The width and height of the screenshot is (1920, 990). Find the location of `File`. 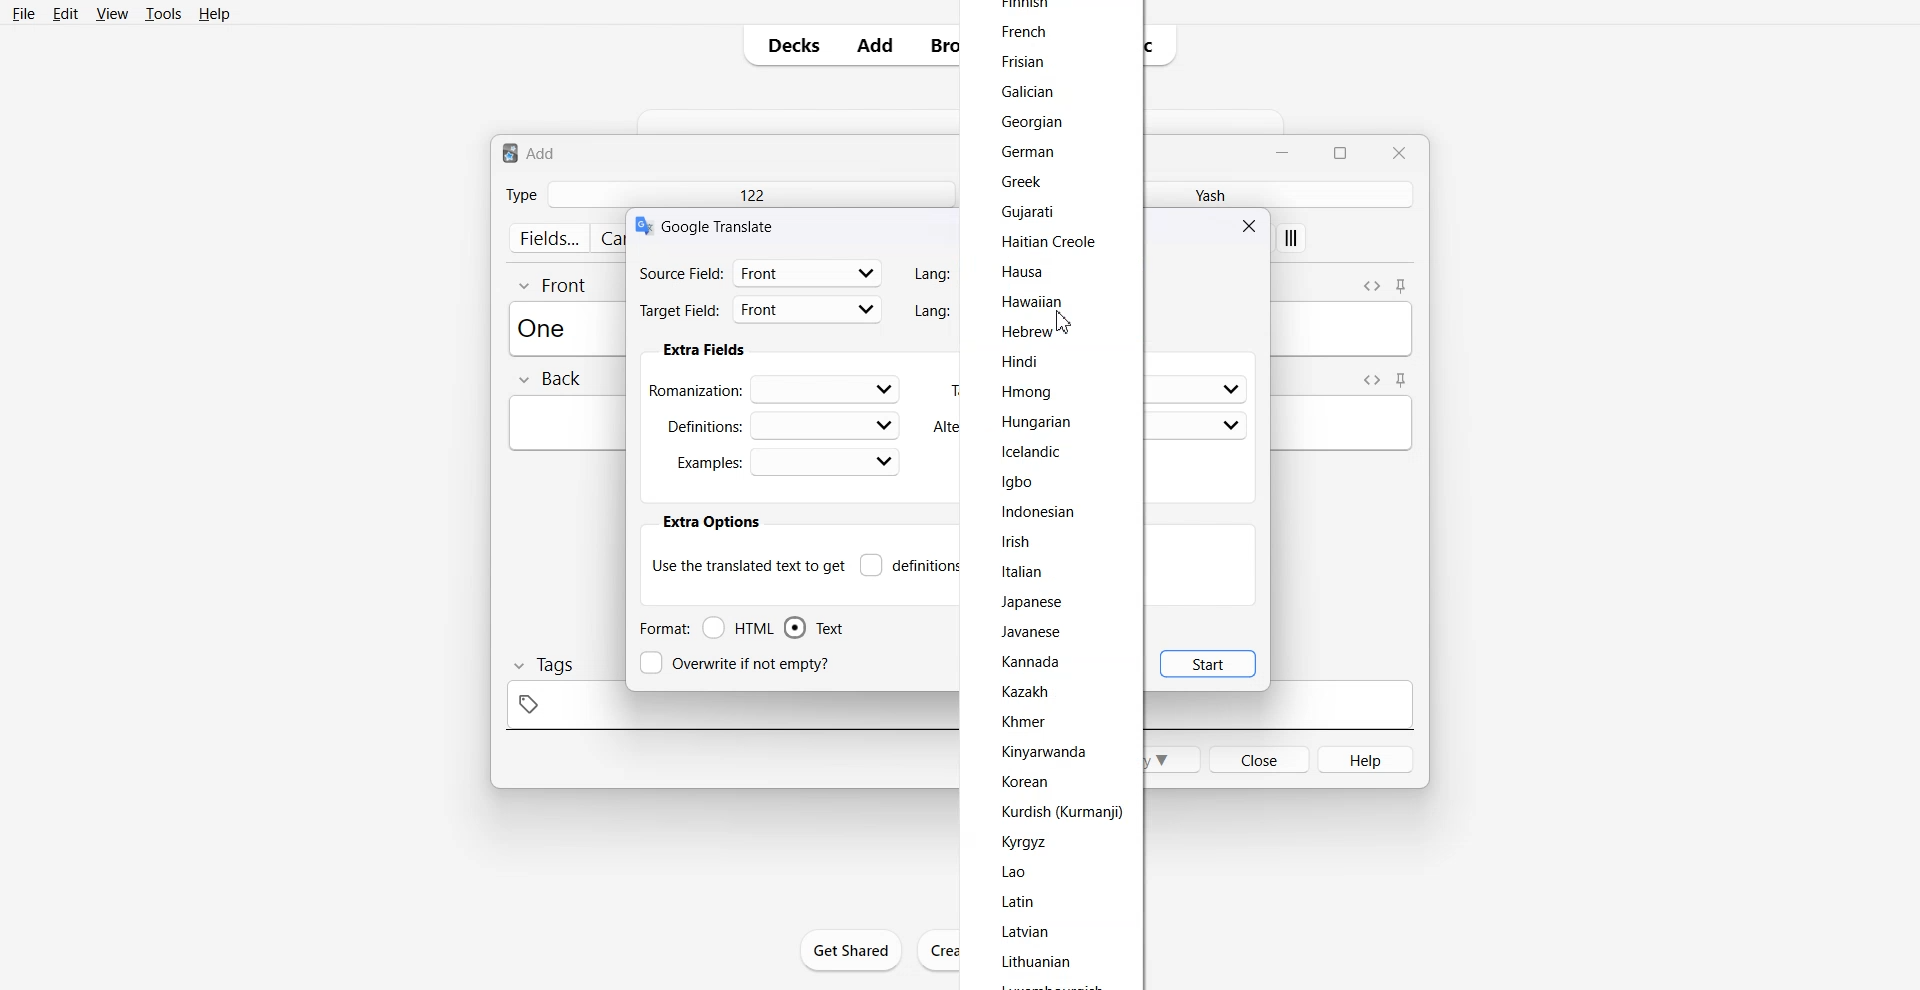

File is located at coordinates (25, 13).